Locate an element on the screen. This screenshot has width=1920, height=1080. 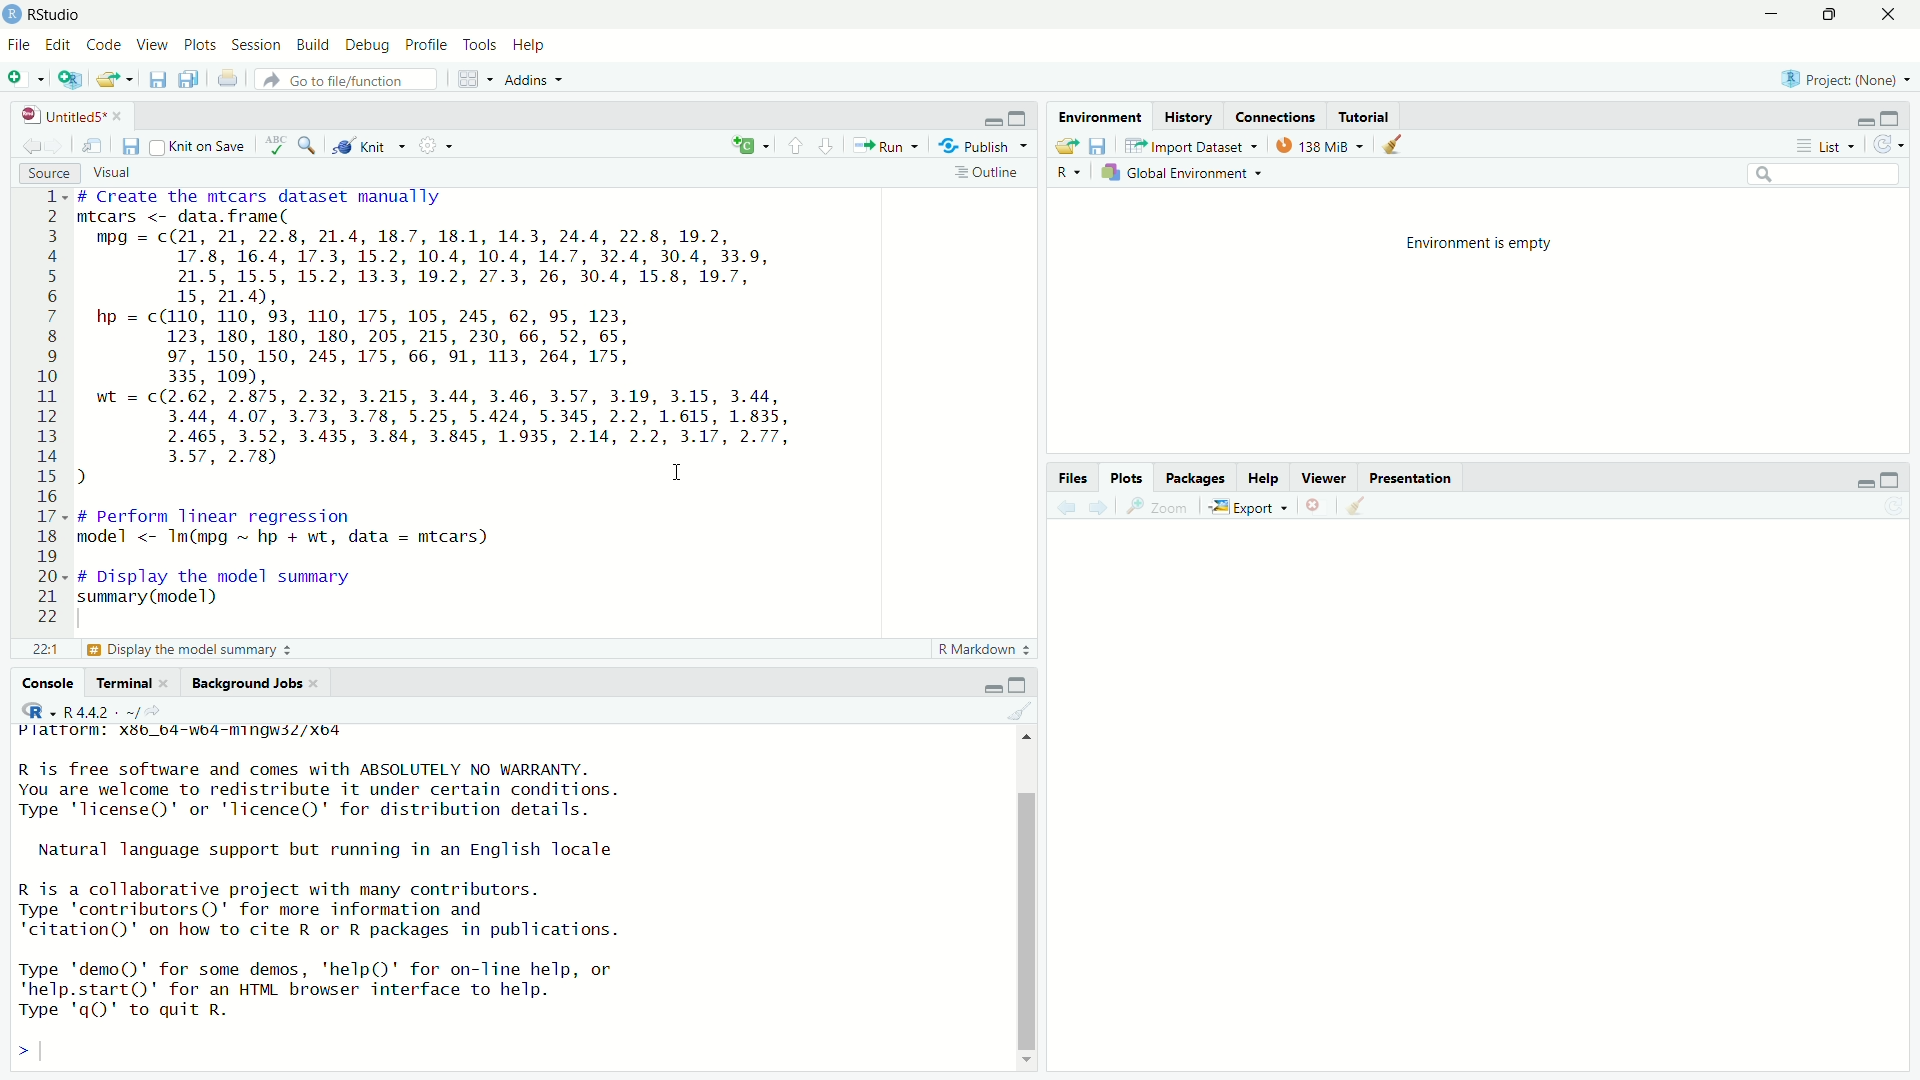
save is located at coordinates (159, 77).